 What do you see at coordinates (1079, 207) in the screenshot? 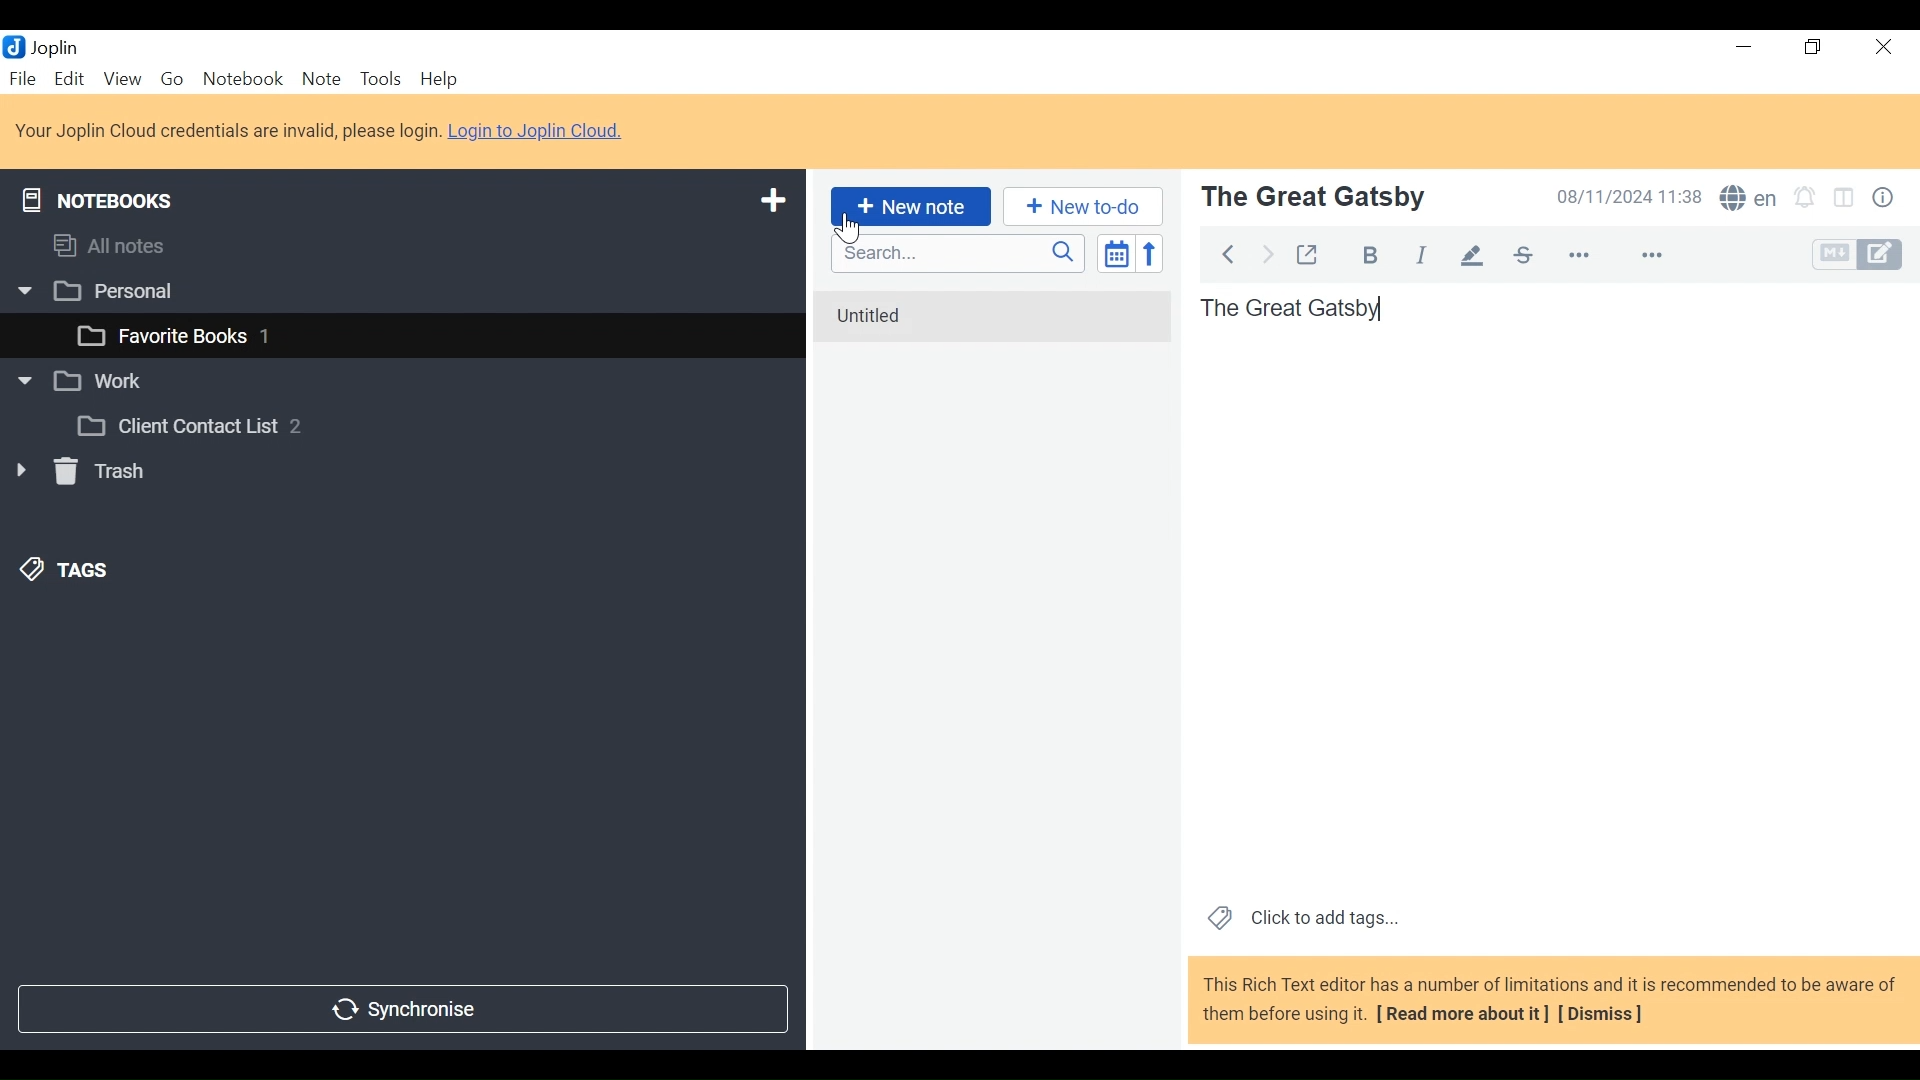
I see `New to do` at bounding box center [1079, 207].